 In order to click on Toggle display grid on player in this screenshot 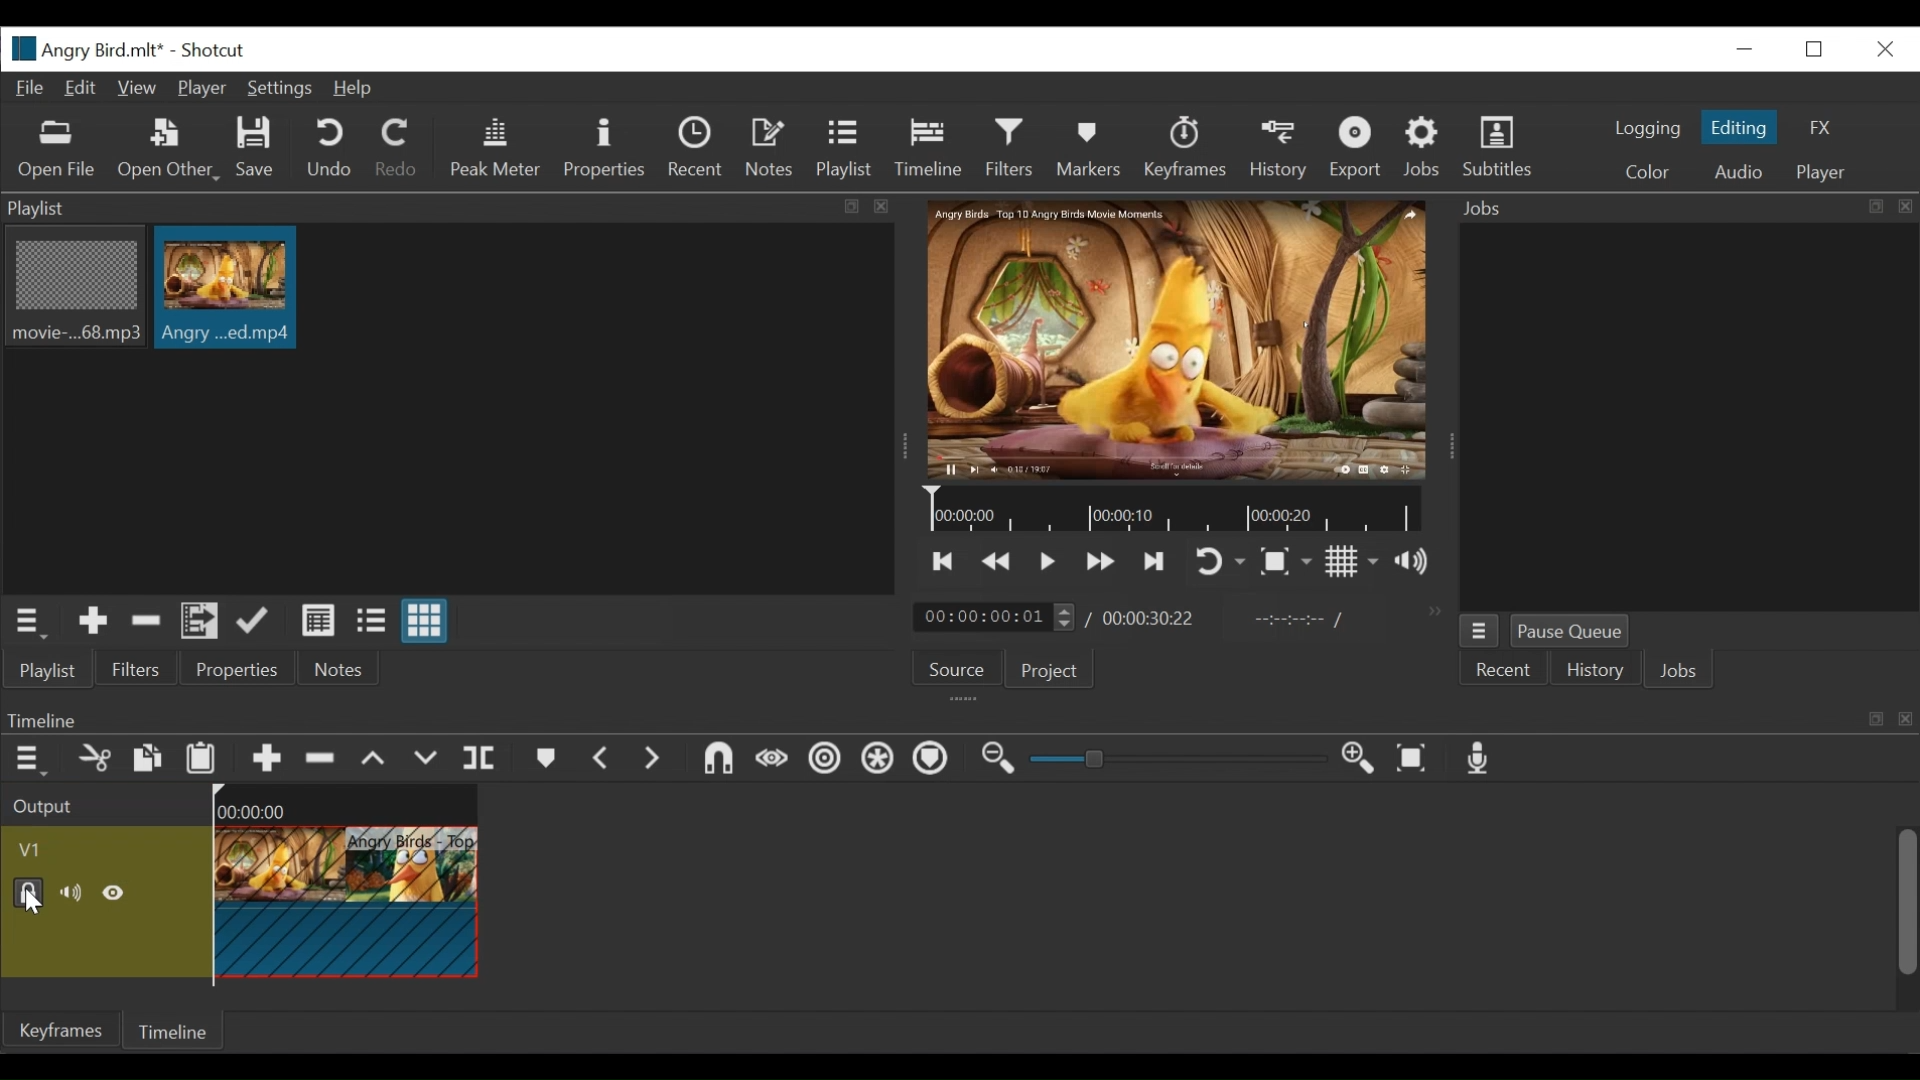, I will do `click(1354, 563)`.